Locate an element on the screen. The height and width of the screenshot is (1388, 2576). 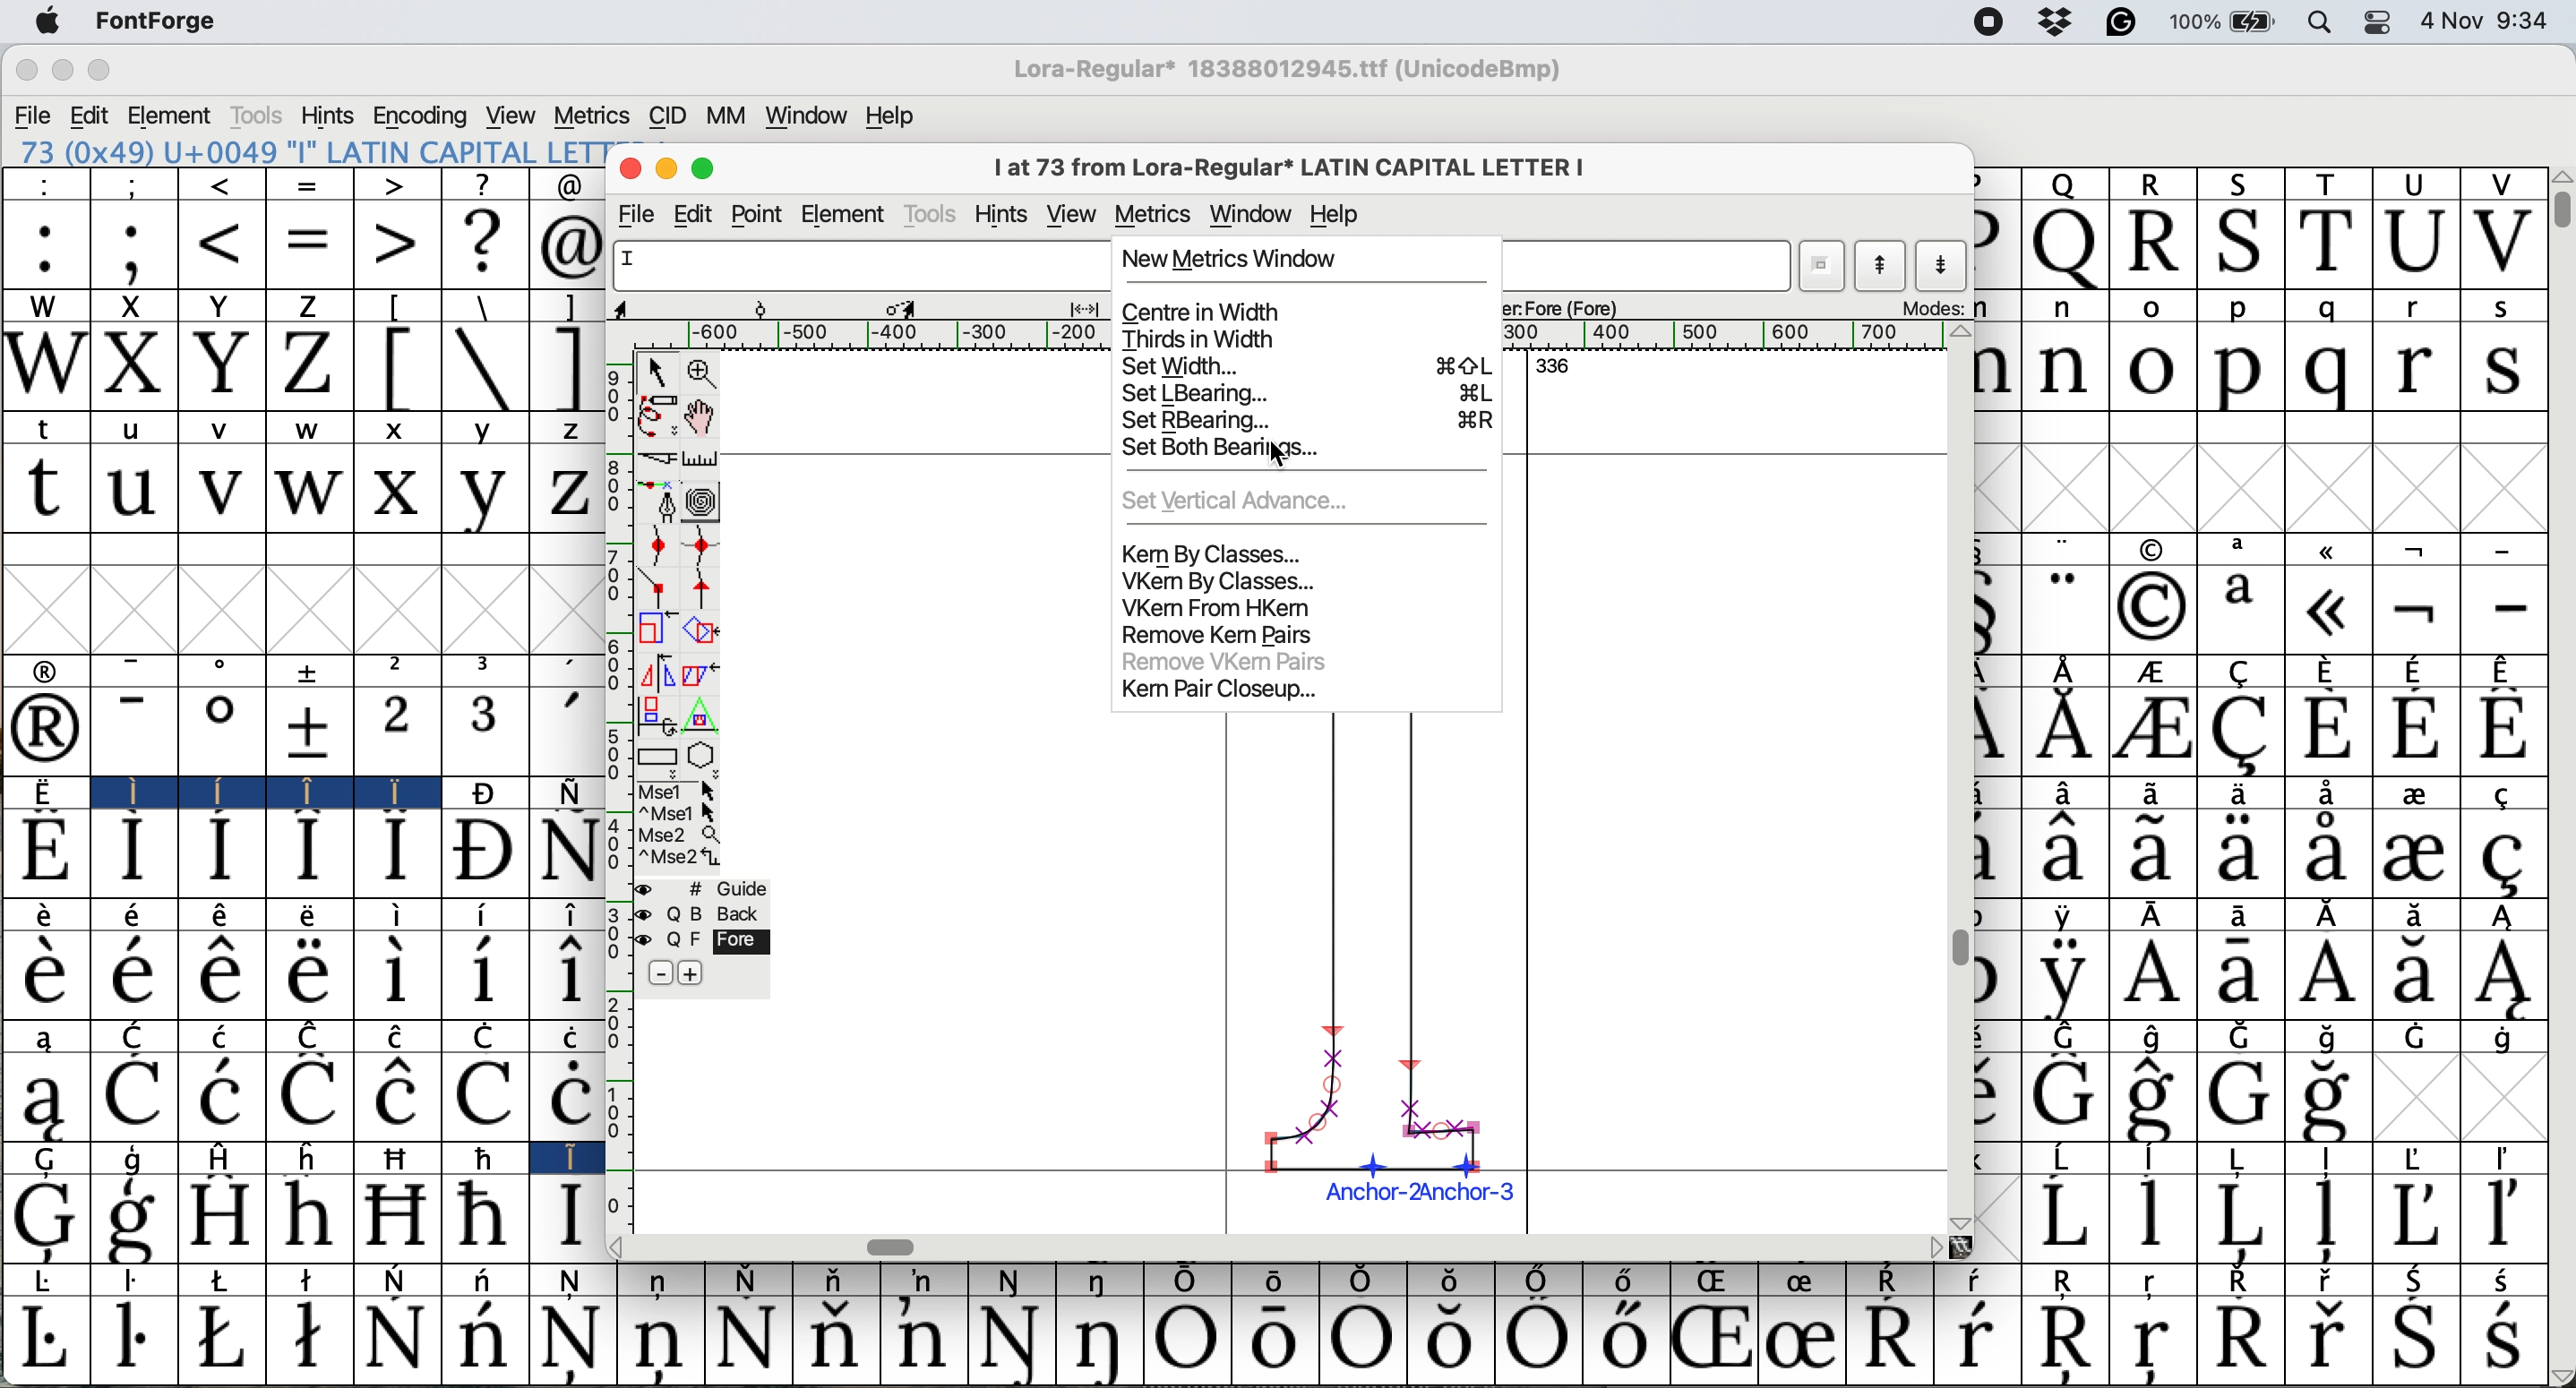
r is located at coordinates (2414, 368).